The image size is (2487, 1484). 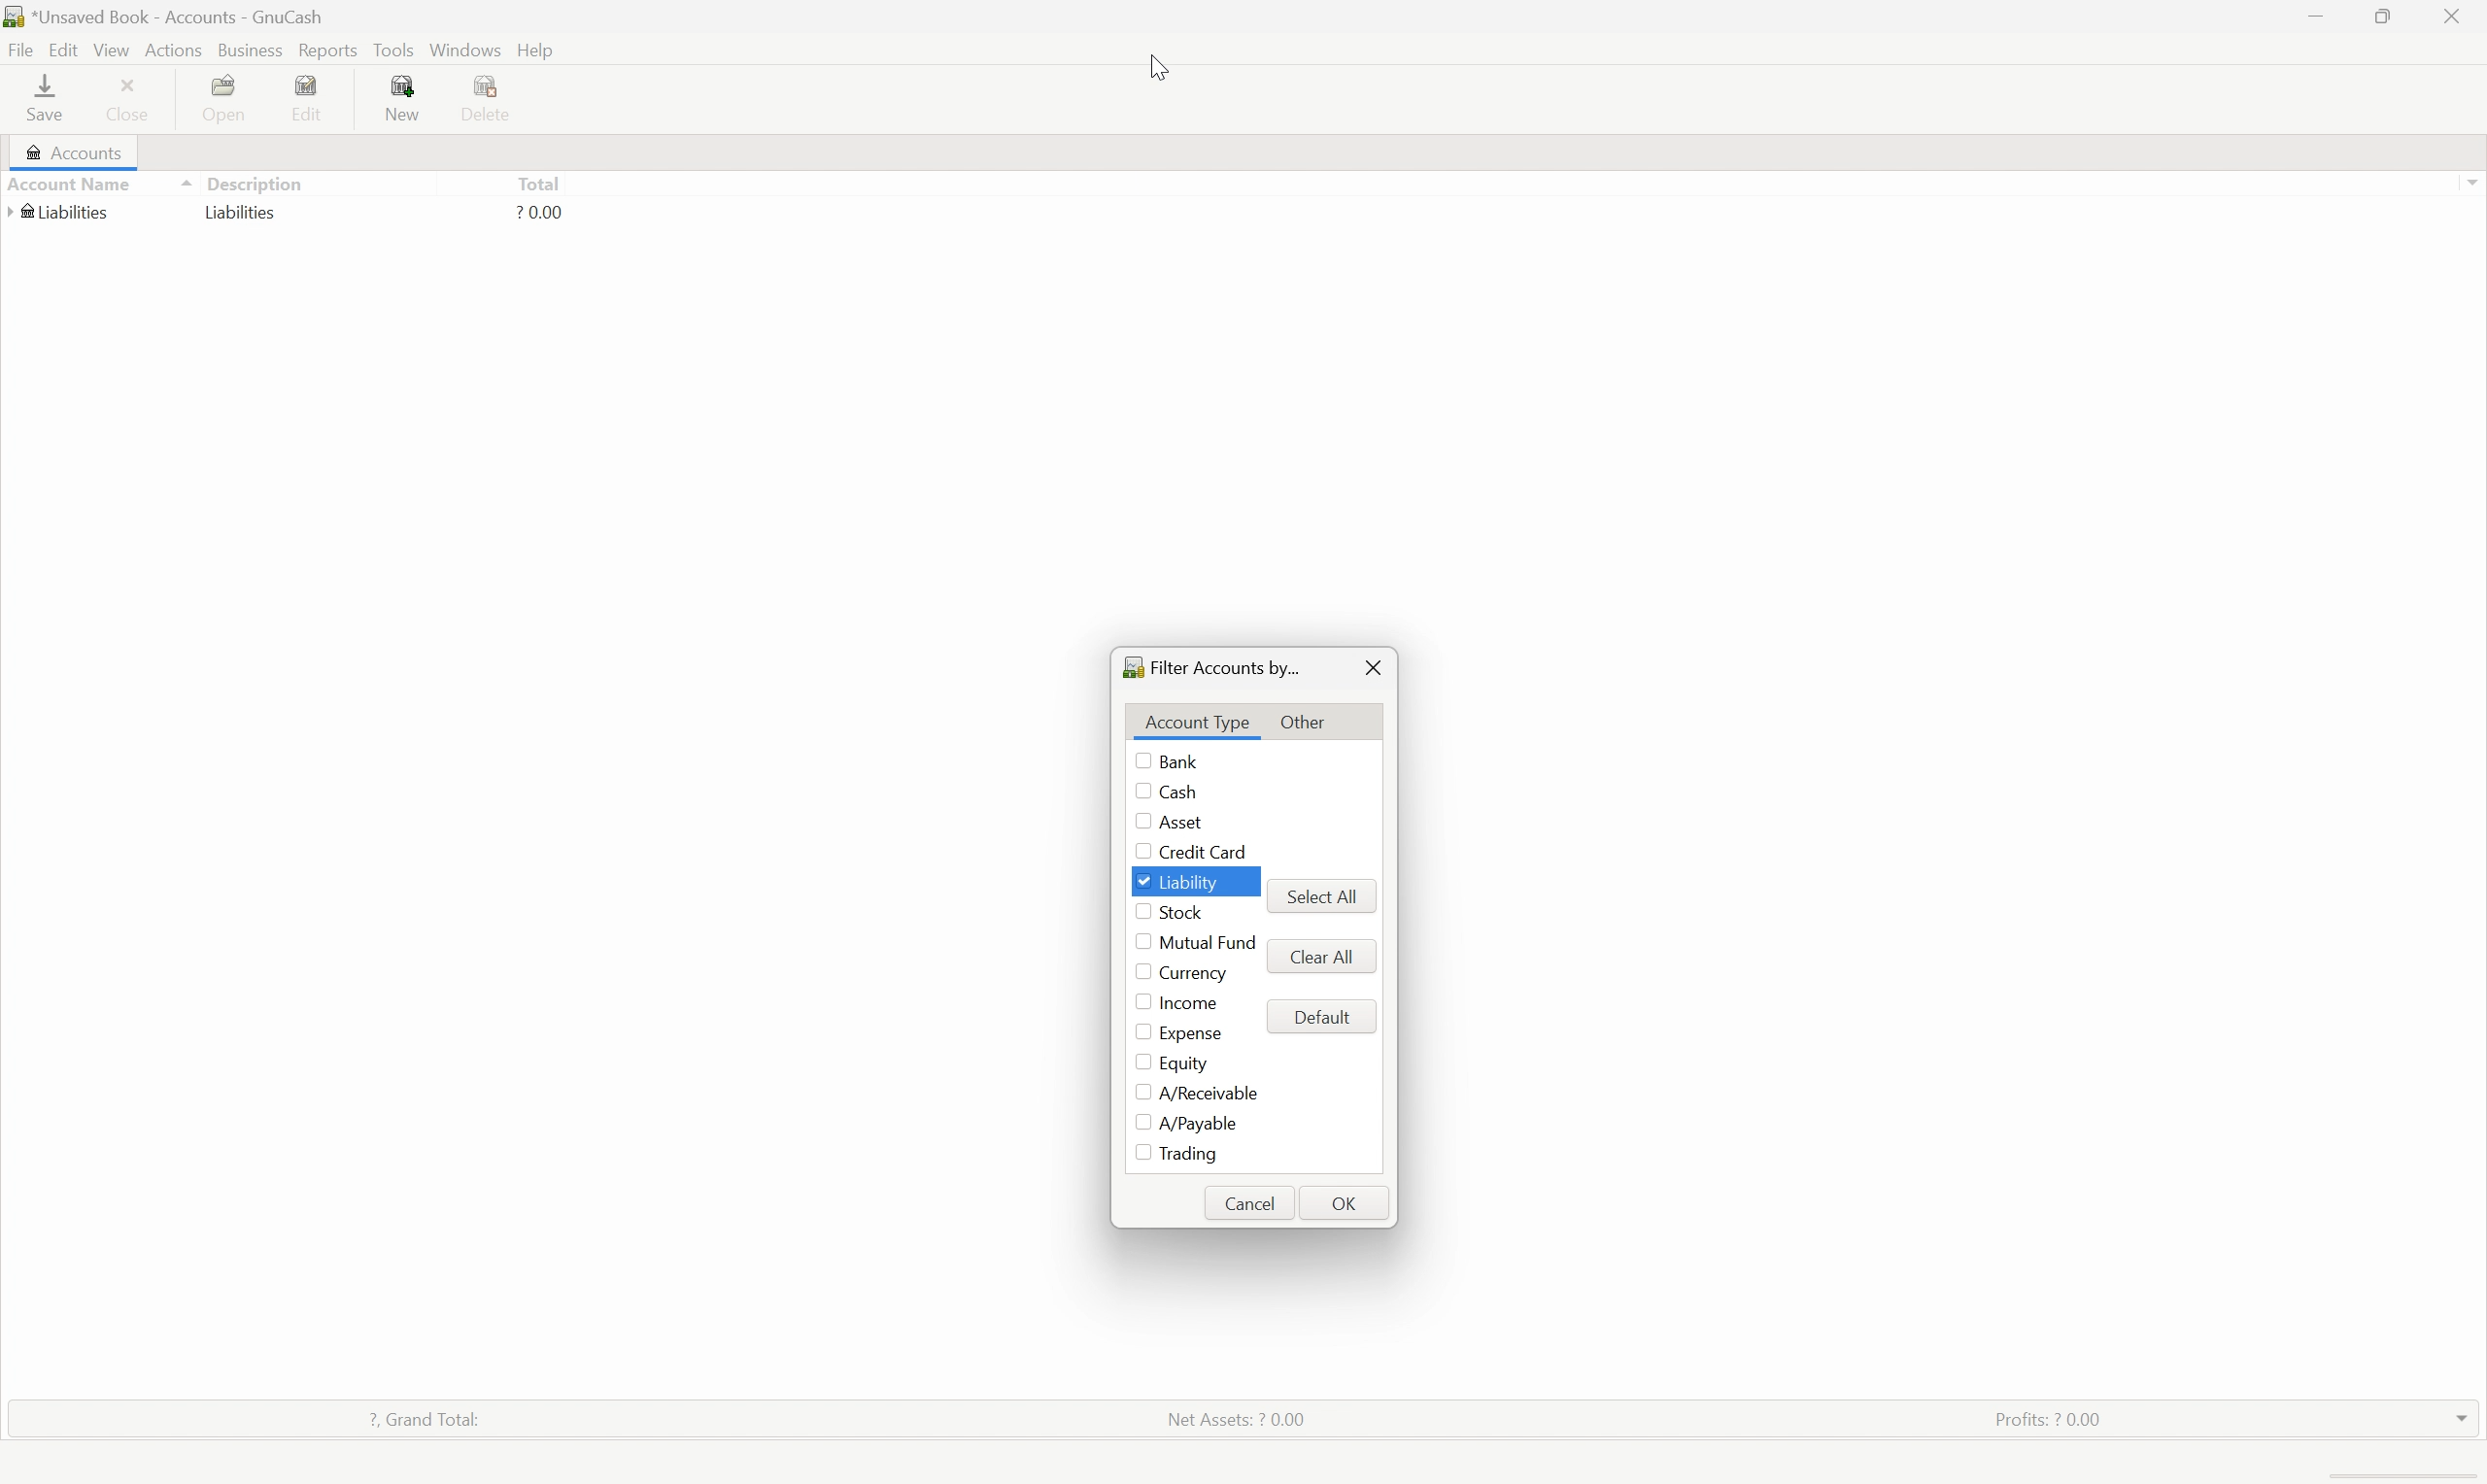 I want to click on Checkbox, so click(x=1140, y=792).